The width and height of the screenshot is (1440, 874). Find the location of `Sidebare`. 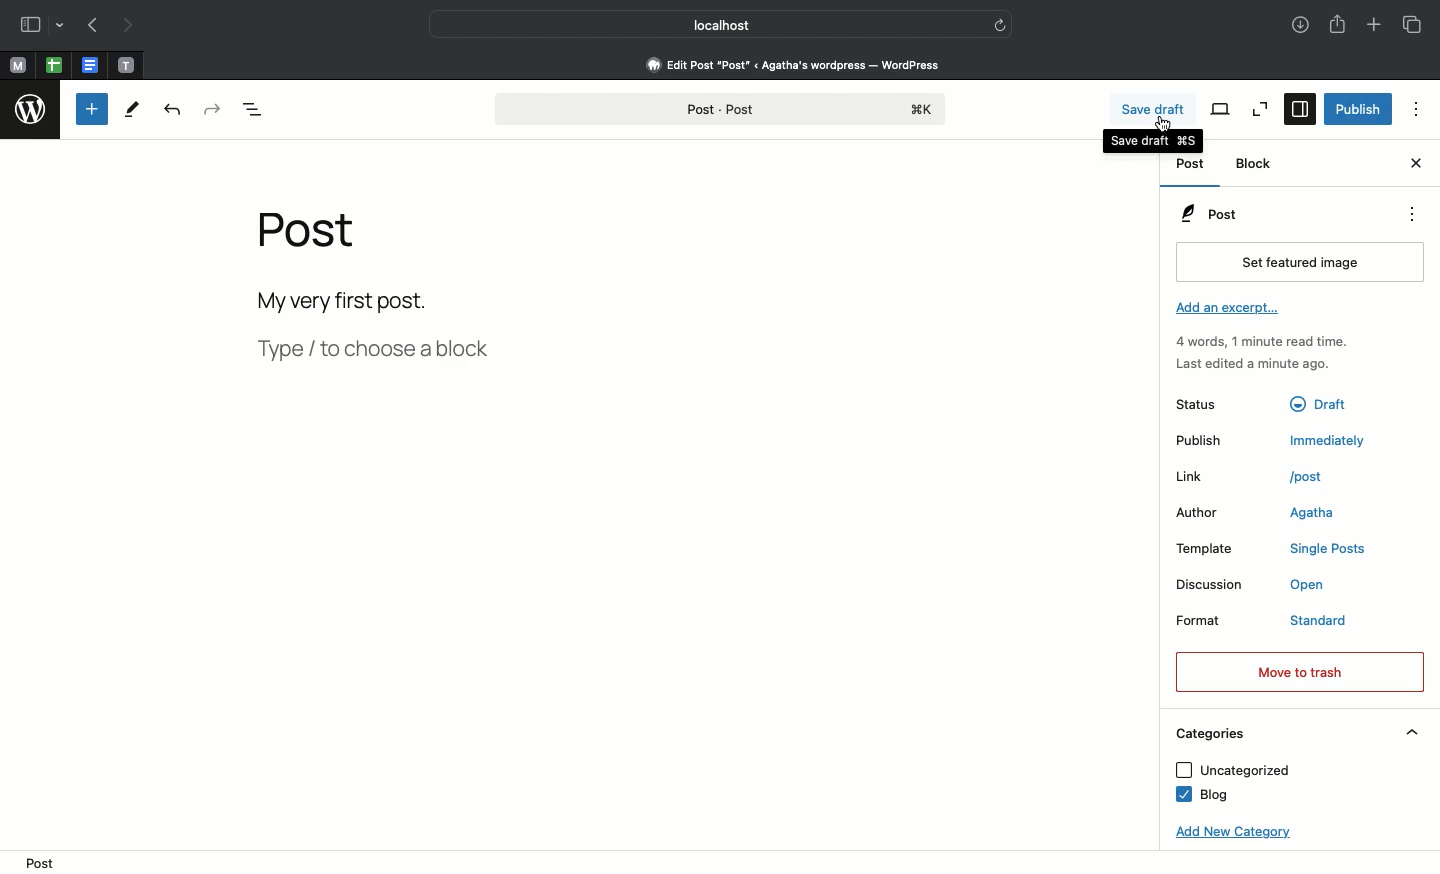

Sidebare is located at coordinates (31, 27).